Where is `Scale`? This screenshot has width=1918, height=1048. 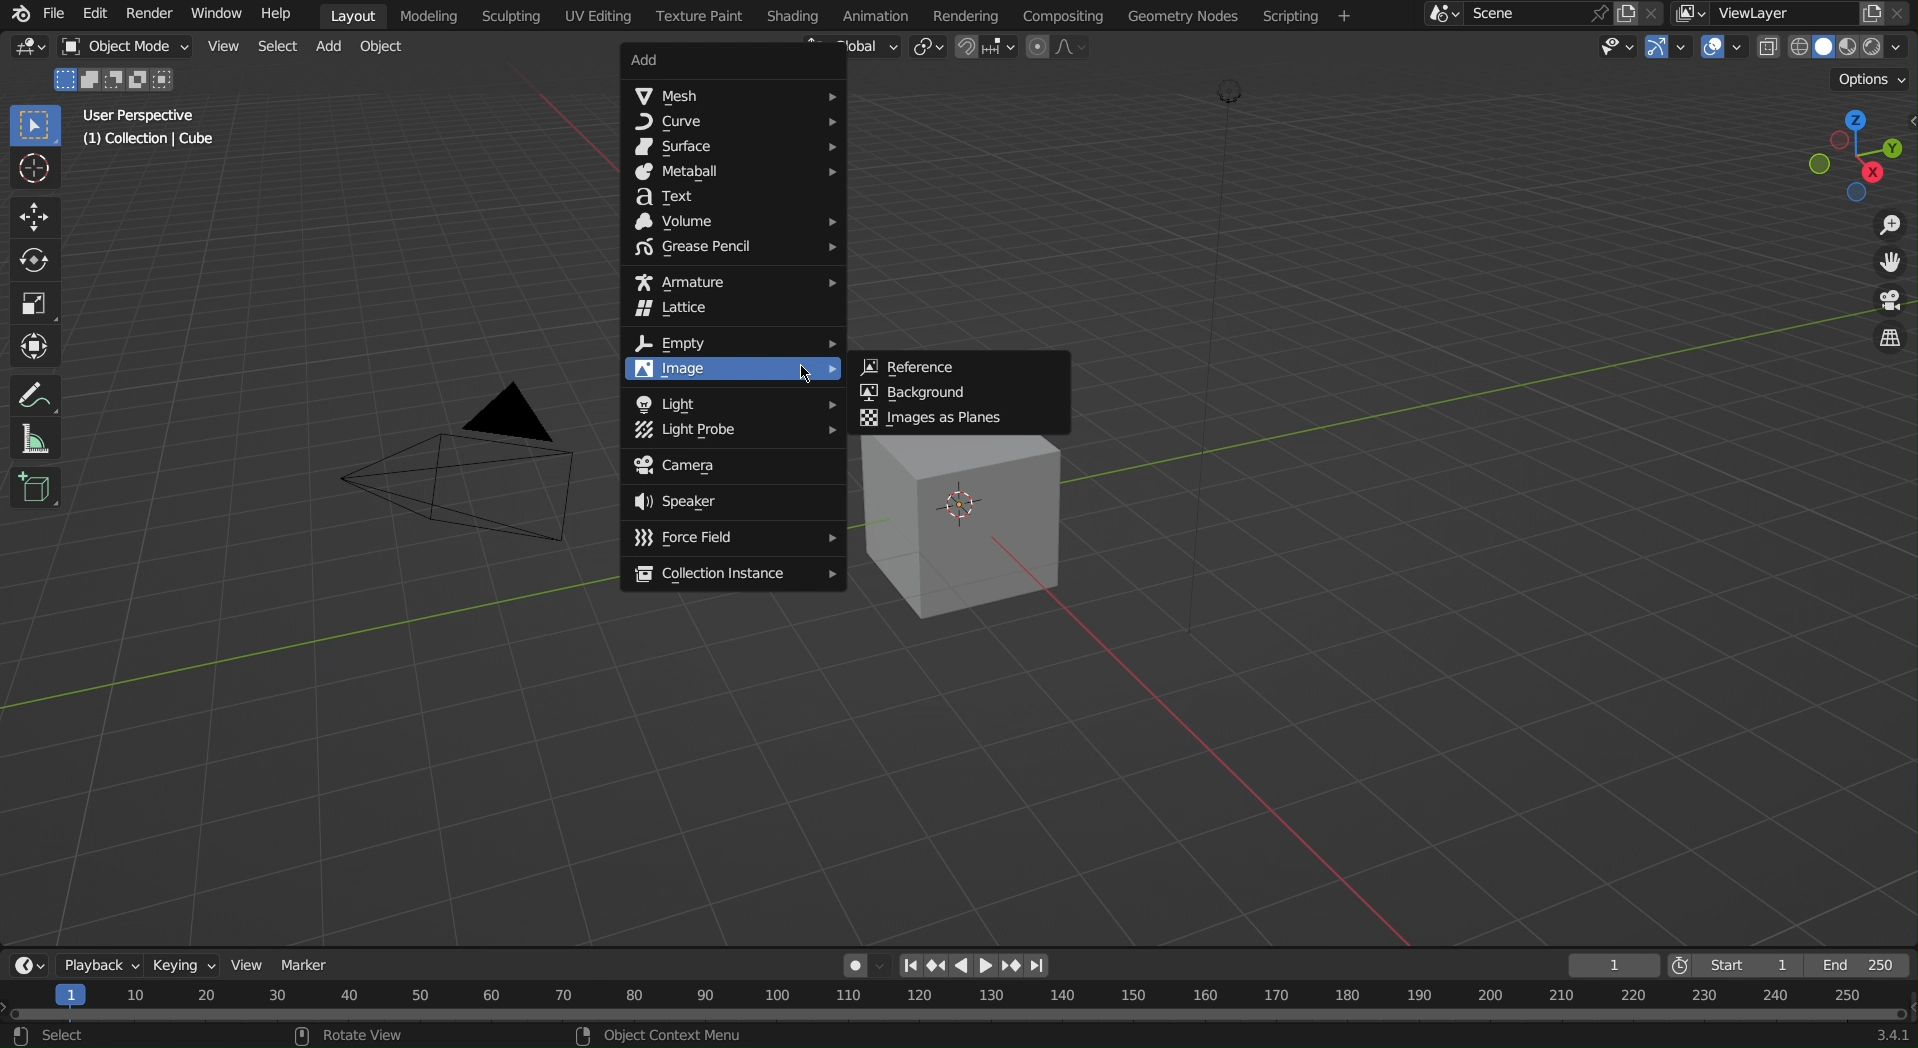 Scale is located at coordinates (32, 300).